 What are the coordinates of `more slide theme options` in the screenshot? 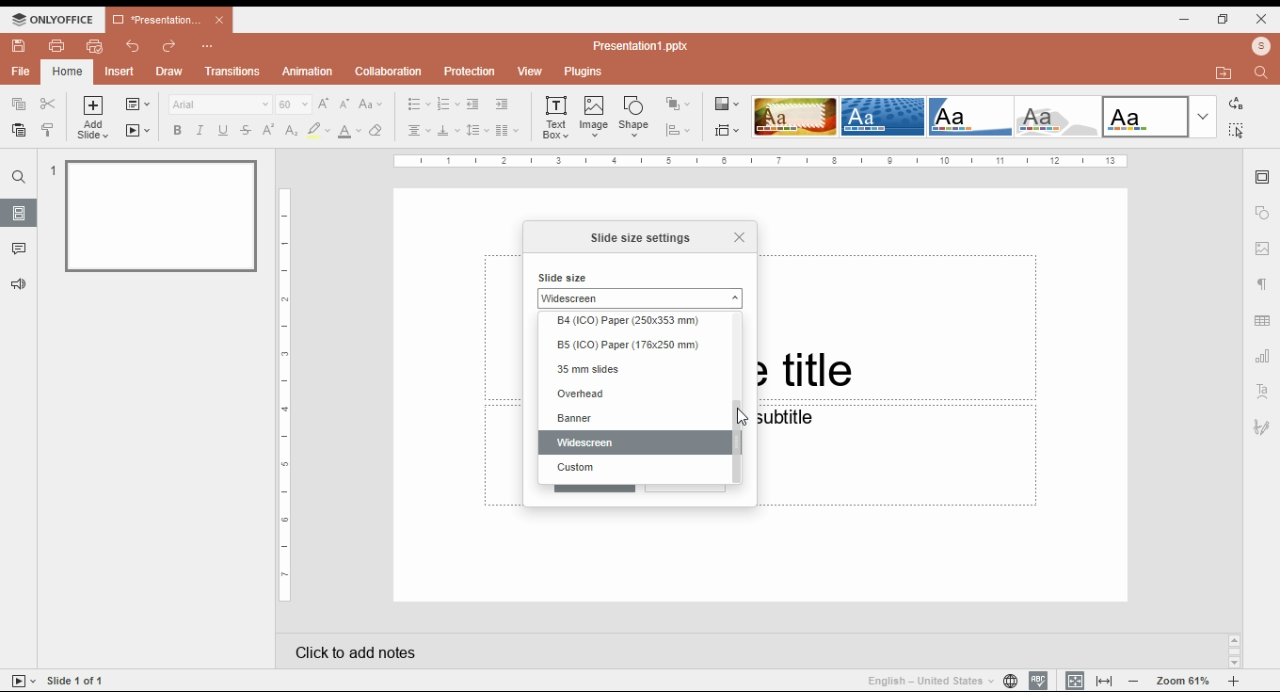 It's located at (1203, 117).